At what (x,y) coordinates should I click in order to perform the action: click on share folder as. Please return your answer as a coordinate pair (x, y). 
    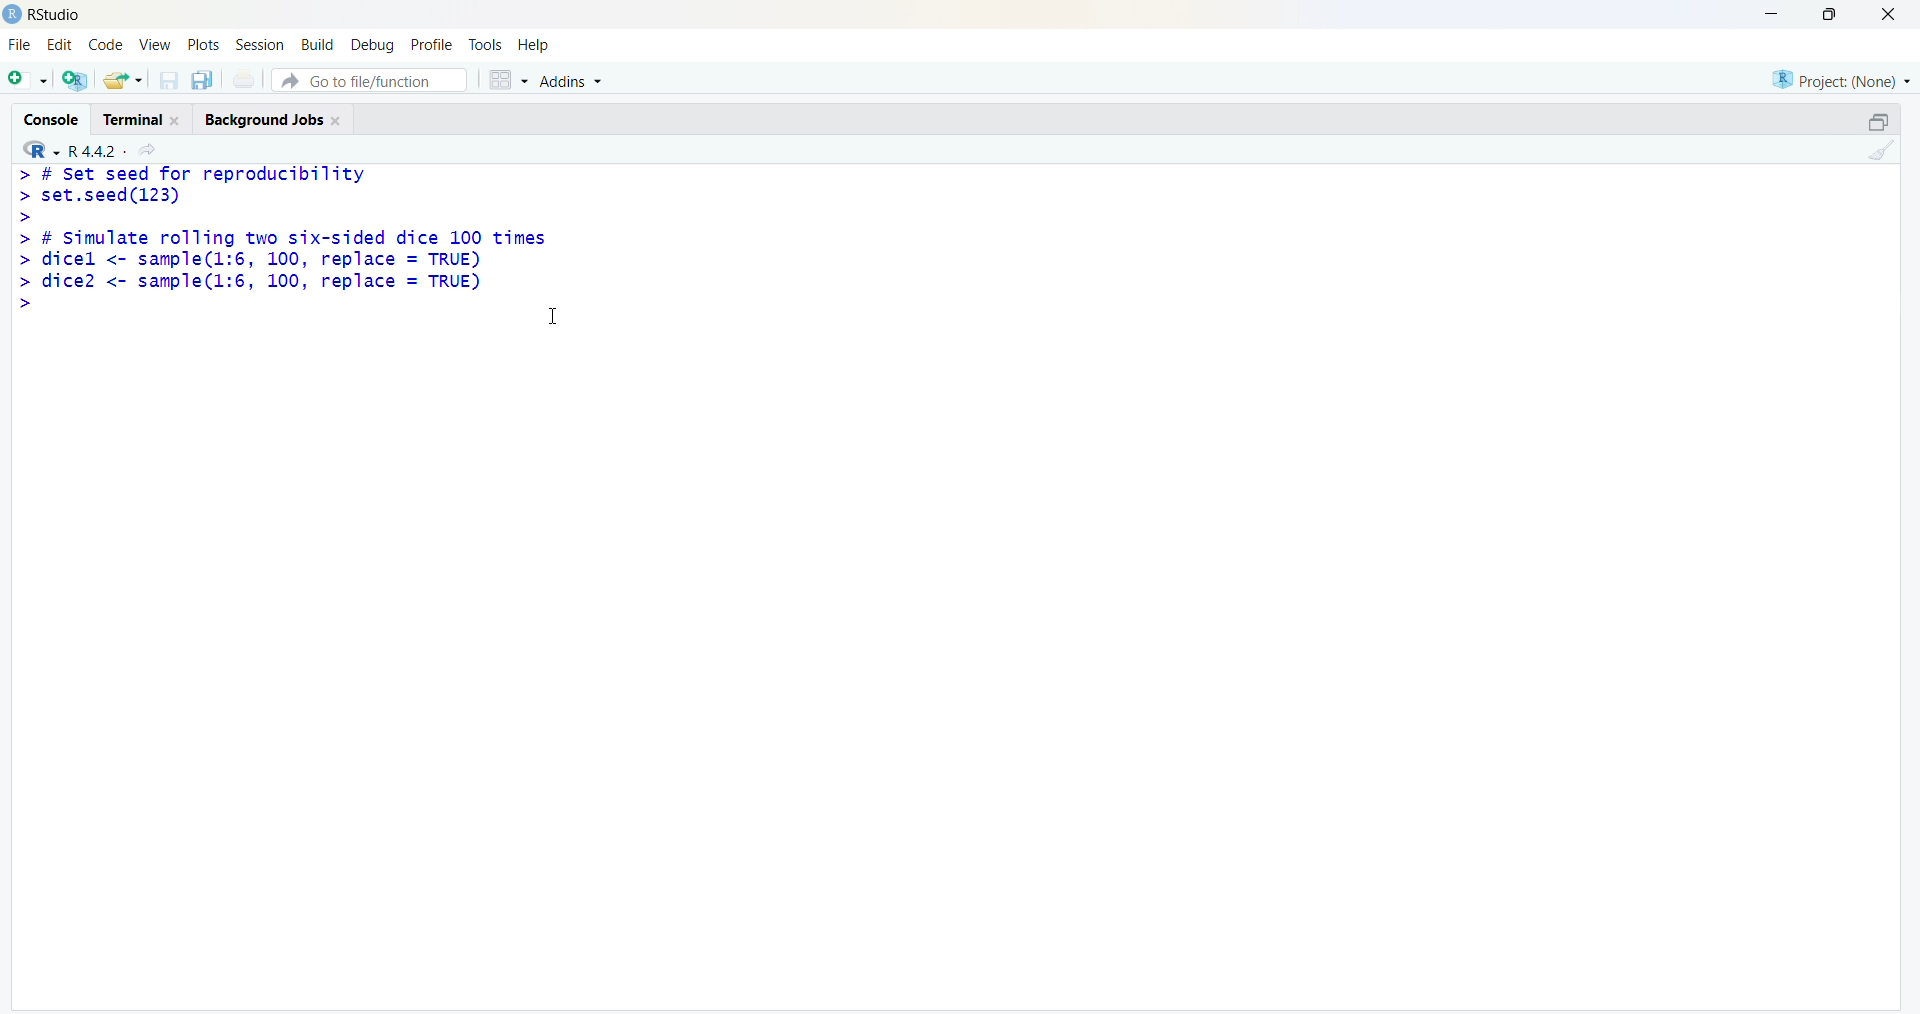
    Looking at the image, I should click on (122, 80).